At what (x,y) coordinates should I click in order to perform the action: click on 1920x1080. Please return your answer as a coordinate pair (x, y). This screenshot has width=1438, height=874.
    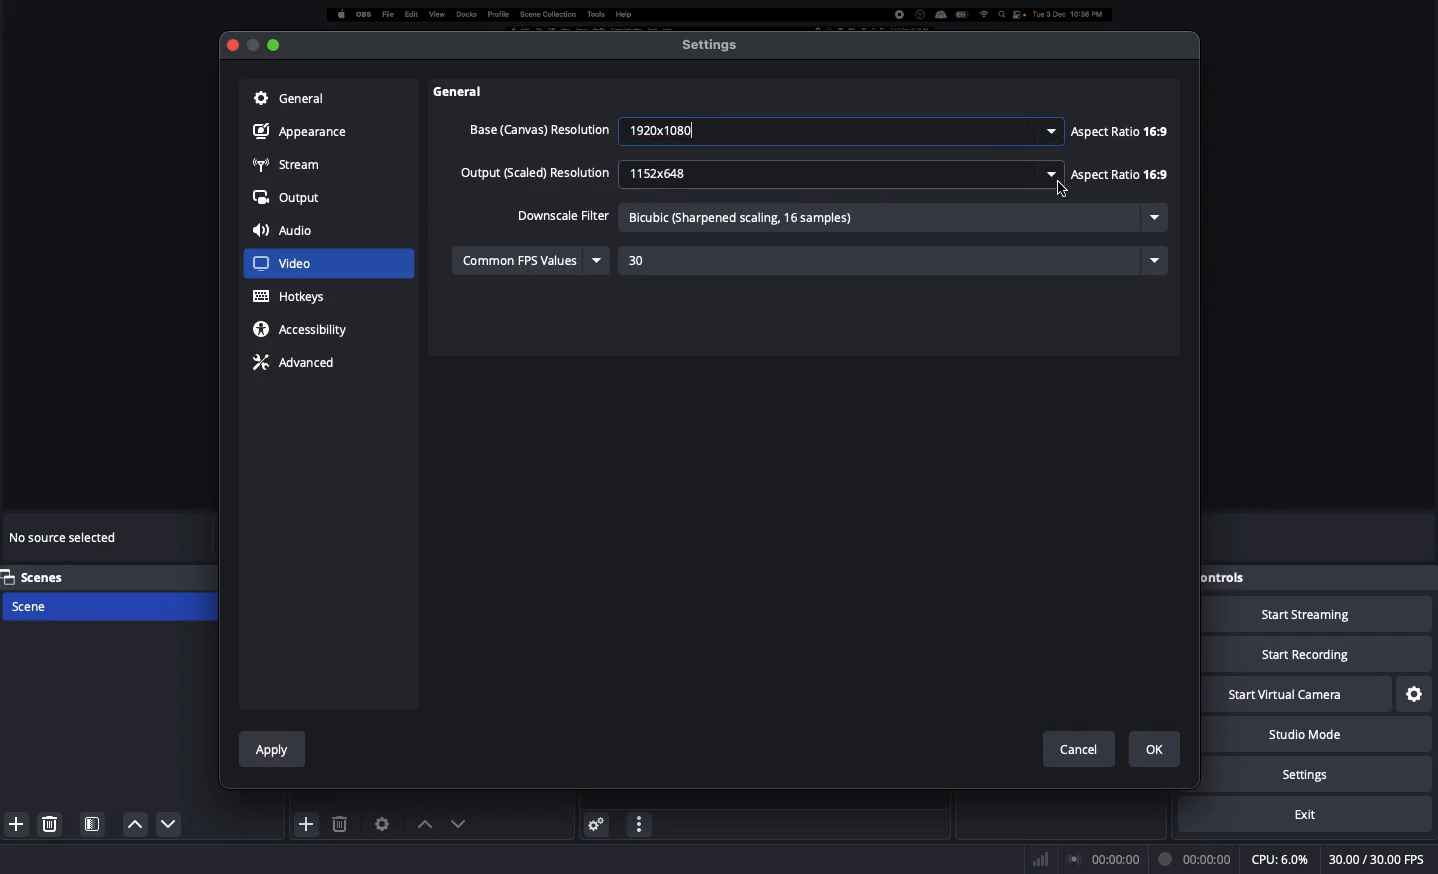
    Looking at the image, I should click on (841, 129).